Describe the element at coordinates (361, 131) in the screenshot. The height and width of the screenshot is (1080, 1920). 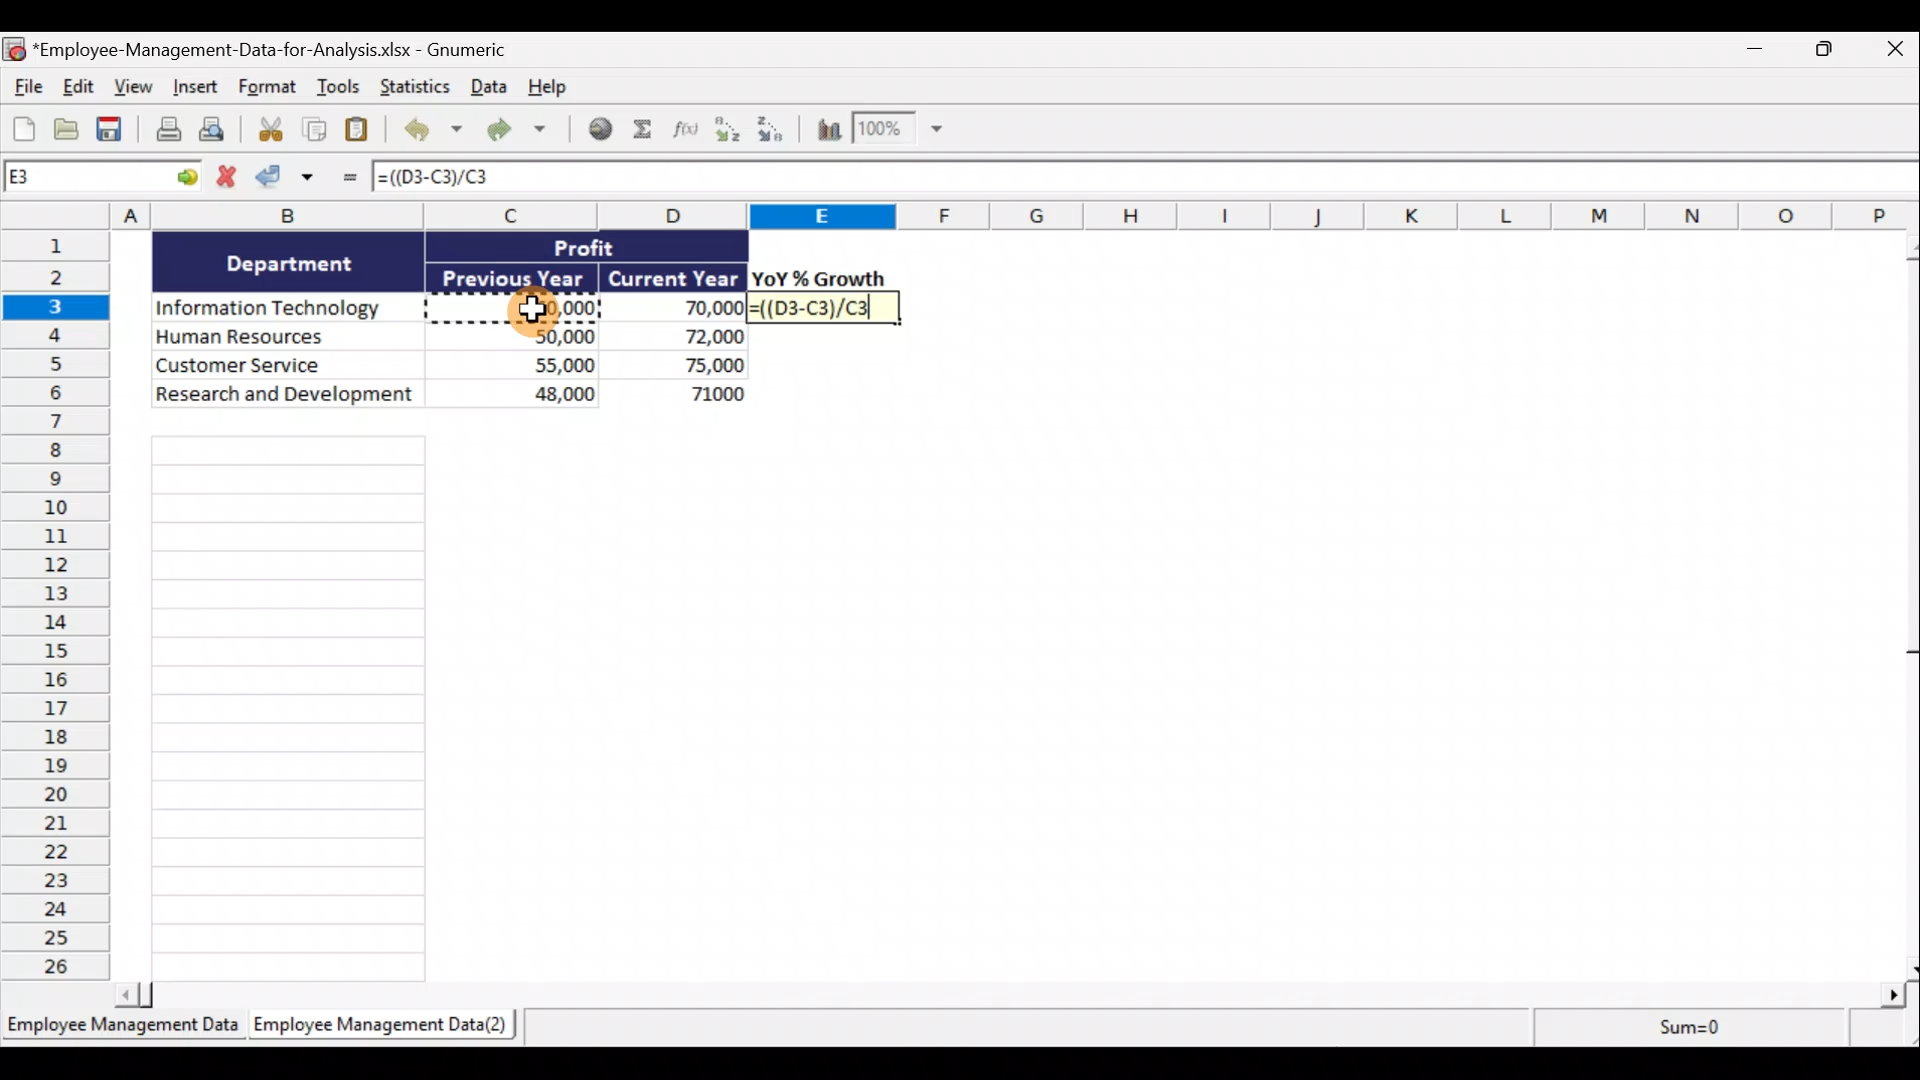
I see `Paste clipboard` at that location.